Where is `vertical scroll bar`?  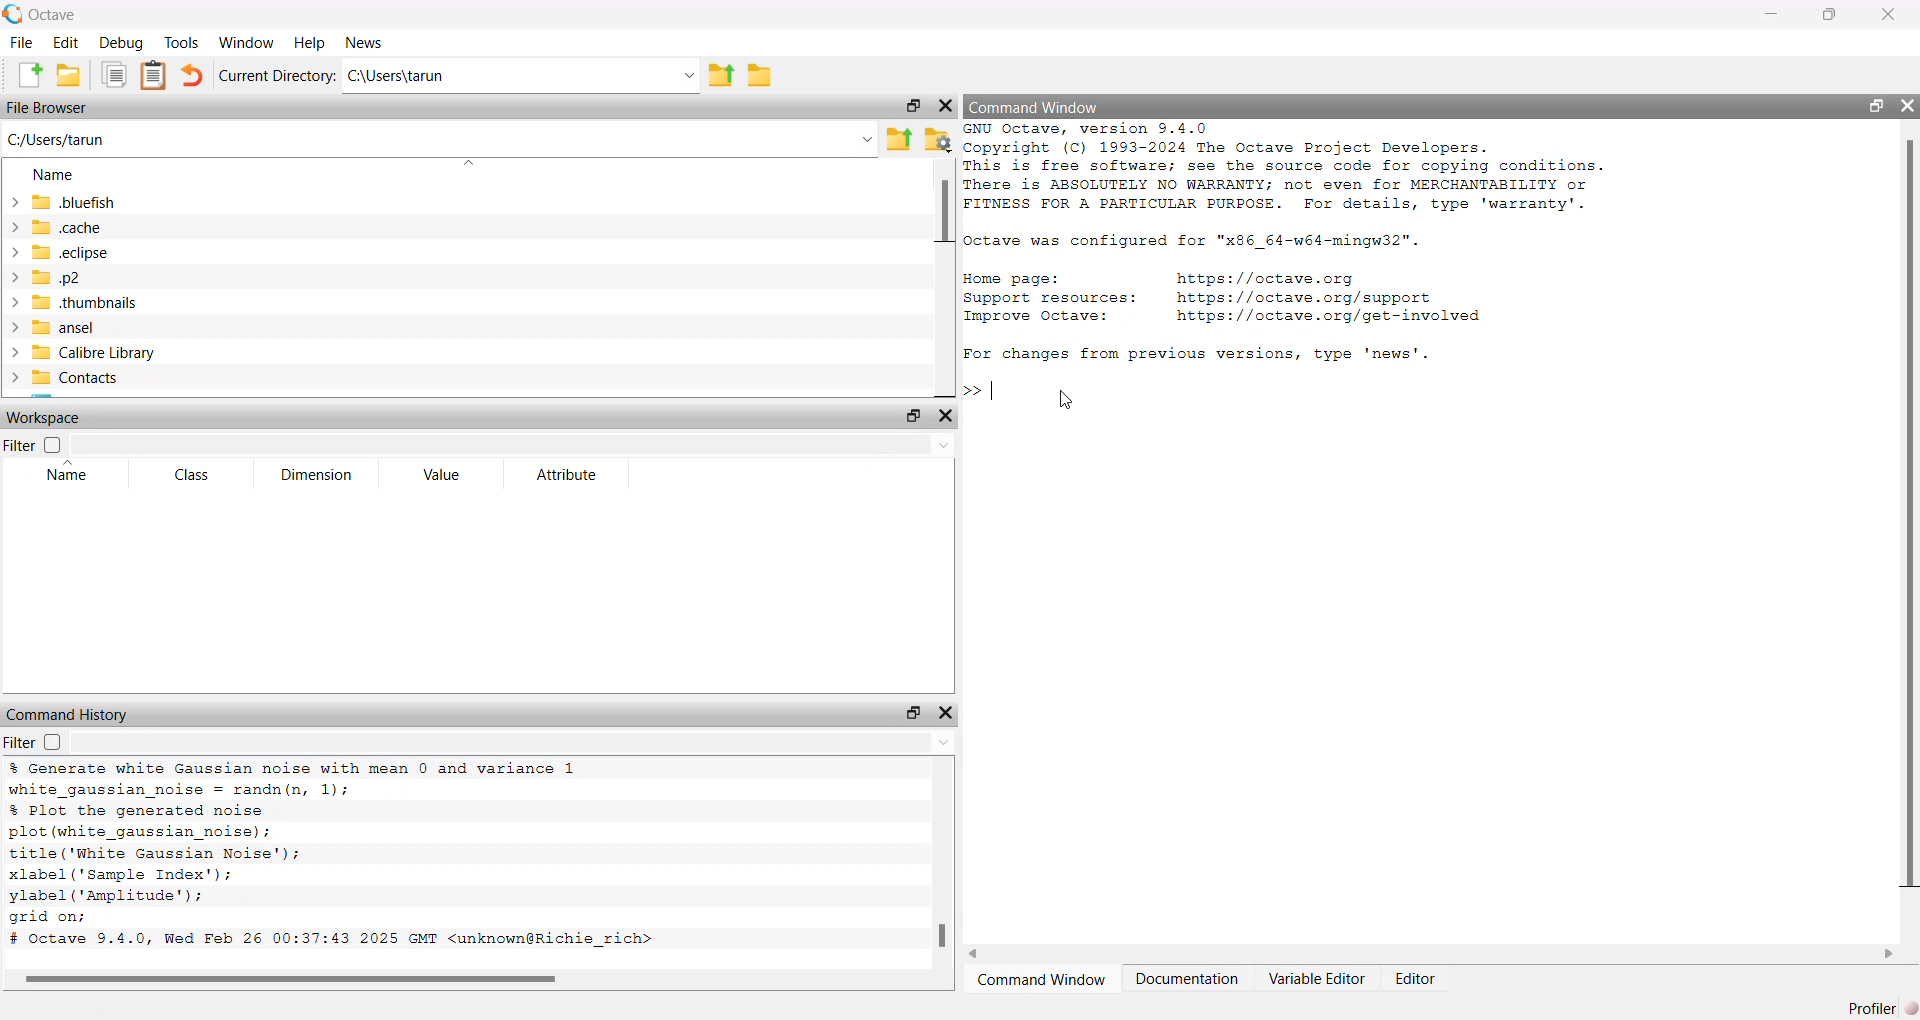
vertical scroll bar is located at coordinates (1908, 514).